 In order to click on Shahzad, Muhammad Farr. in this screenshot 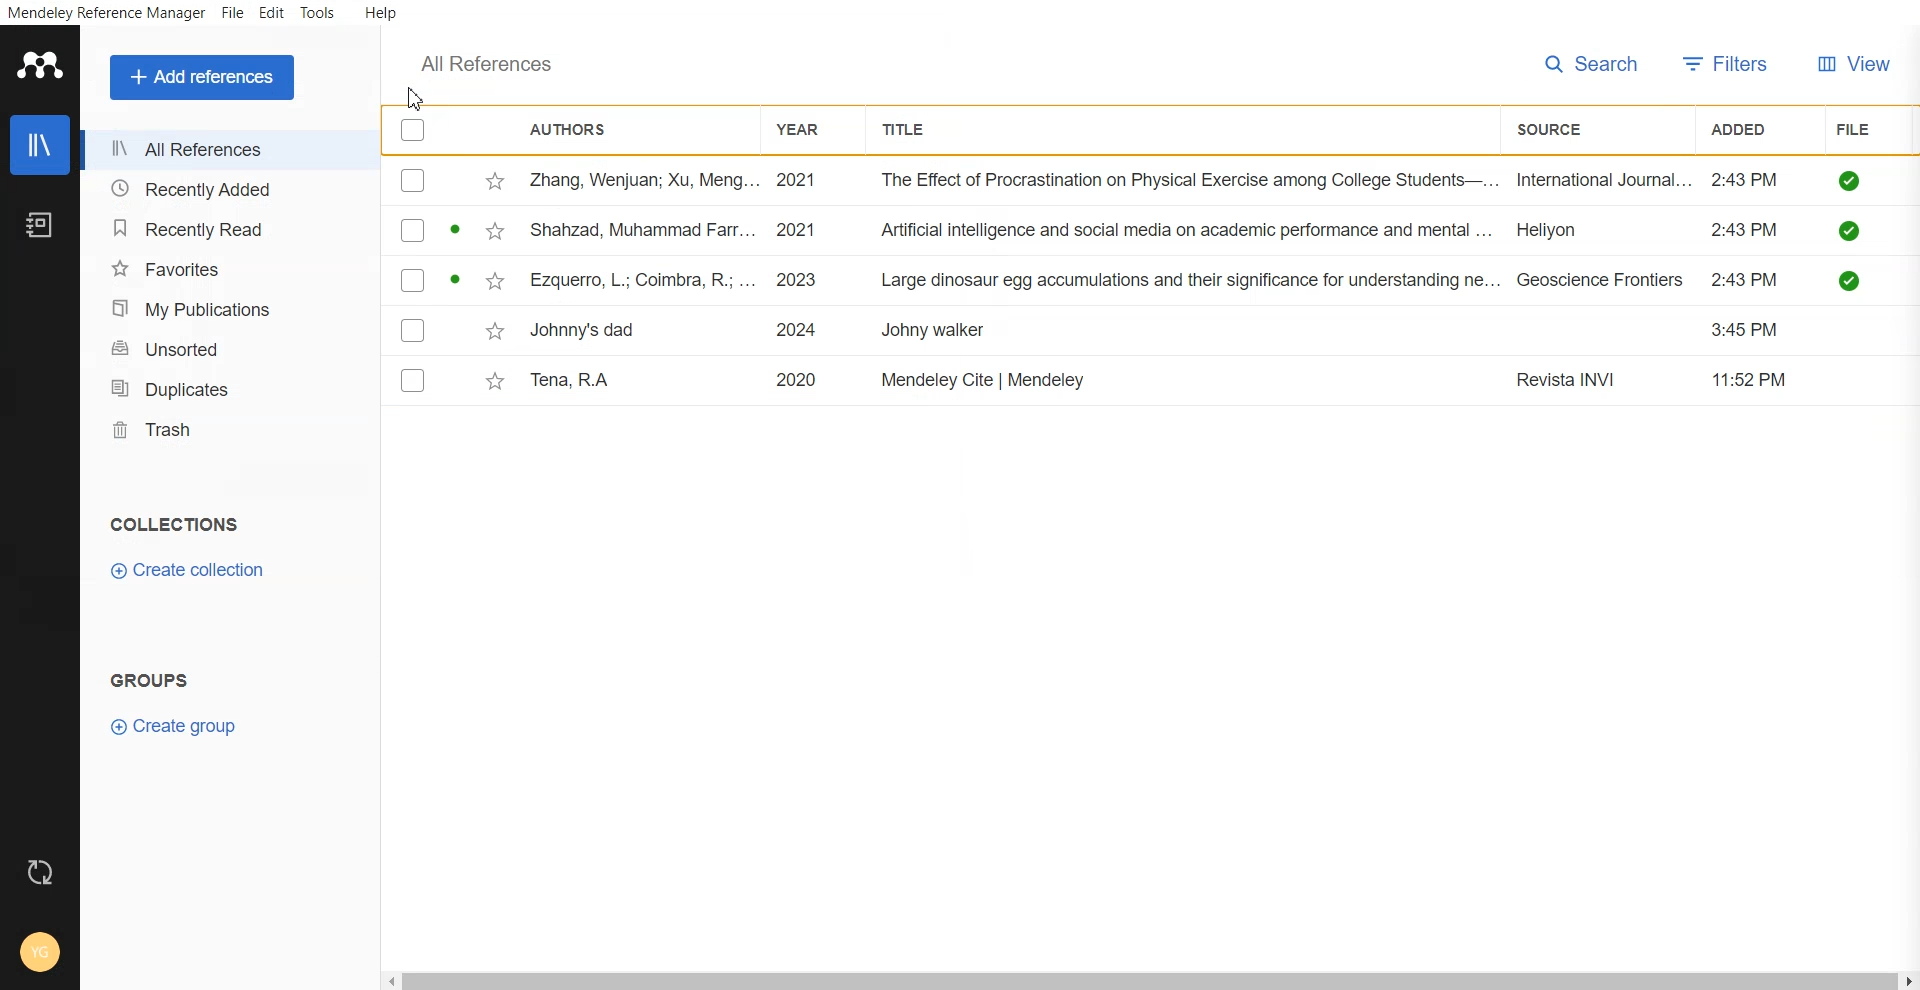, I will do `click(647, 229)`.